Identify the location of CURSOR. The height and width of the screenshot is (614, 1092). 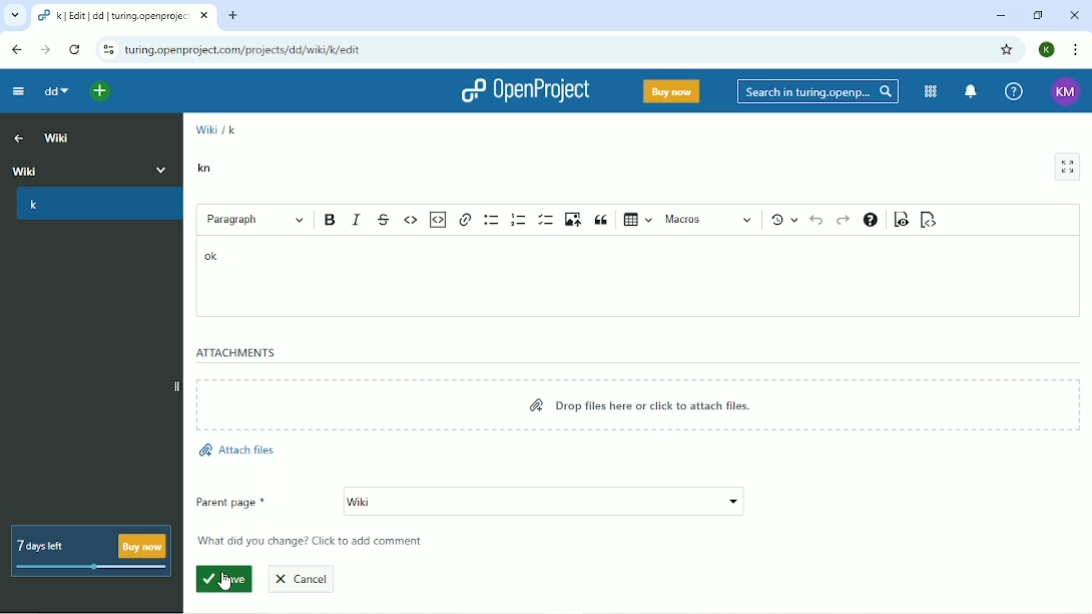
(224, 579).